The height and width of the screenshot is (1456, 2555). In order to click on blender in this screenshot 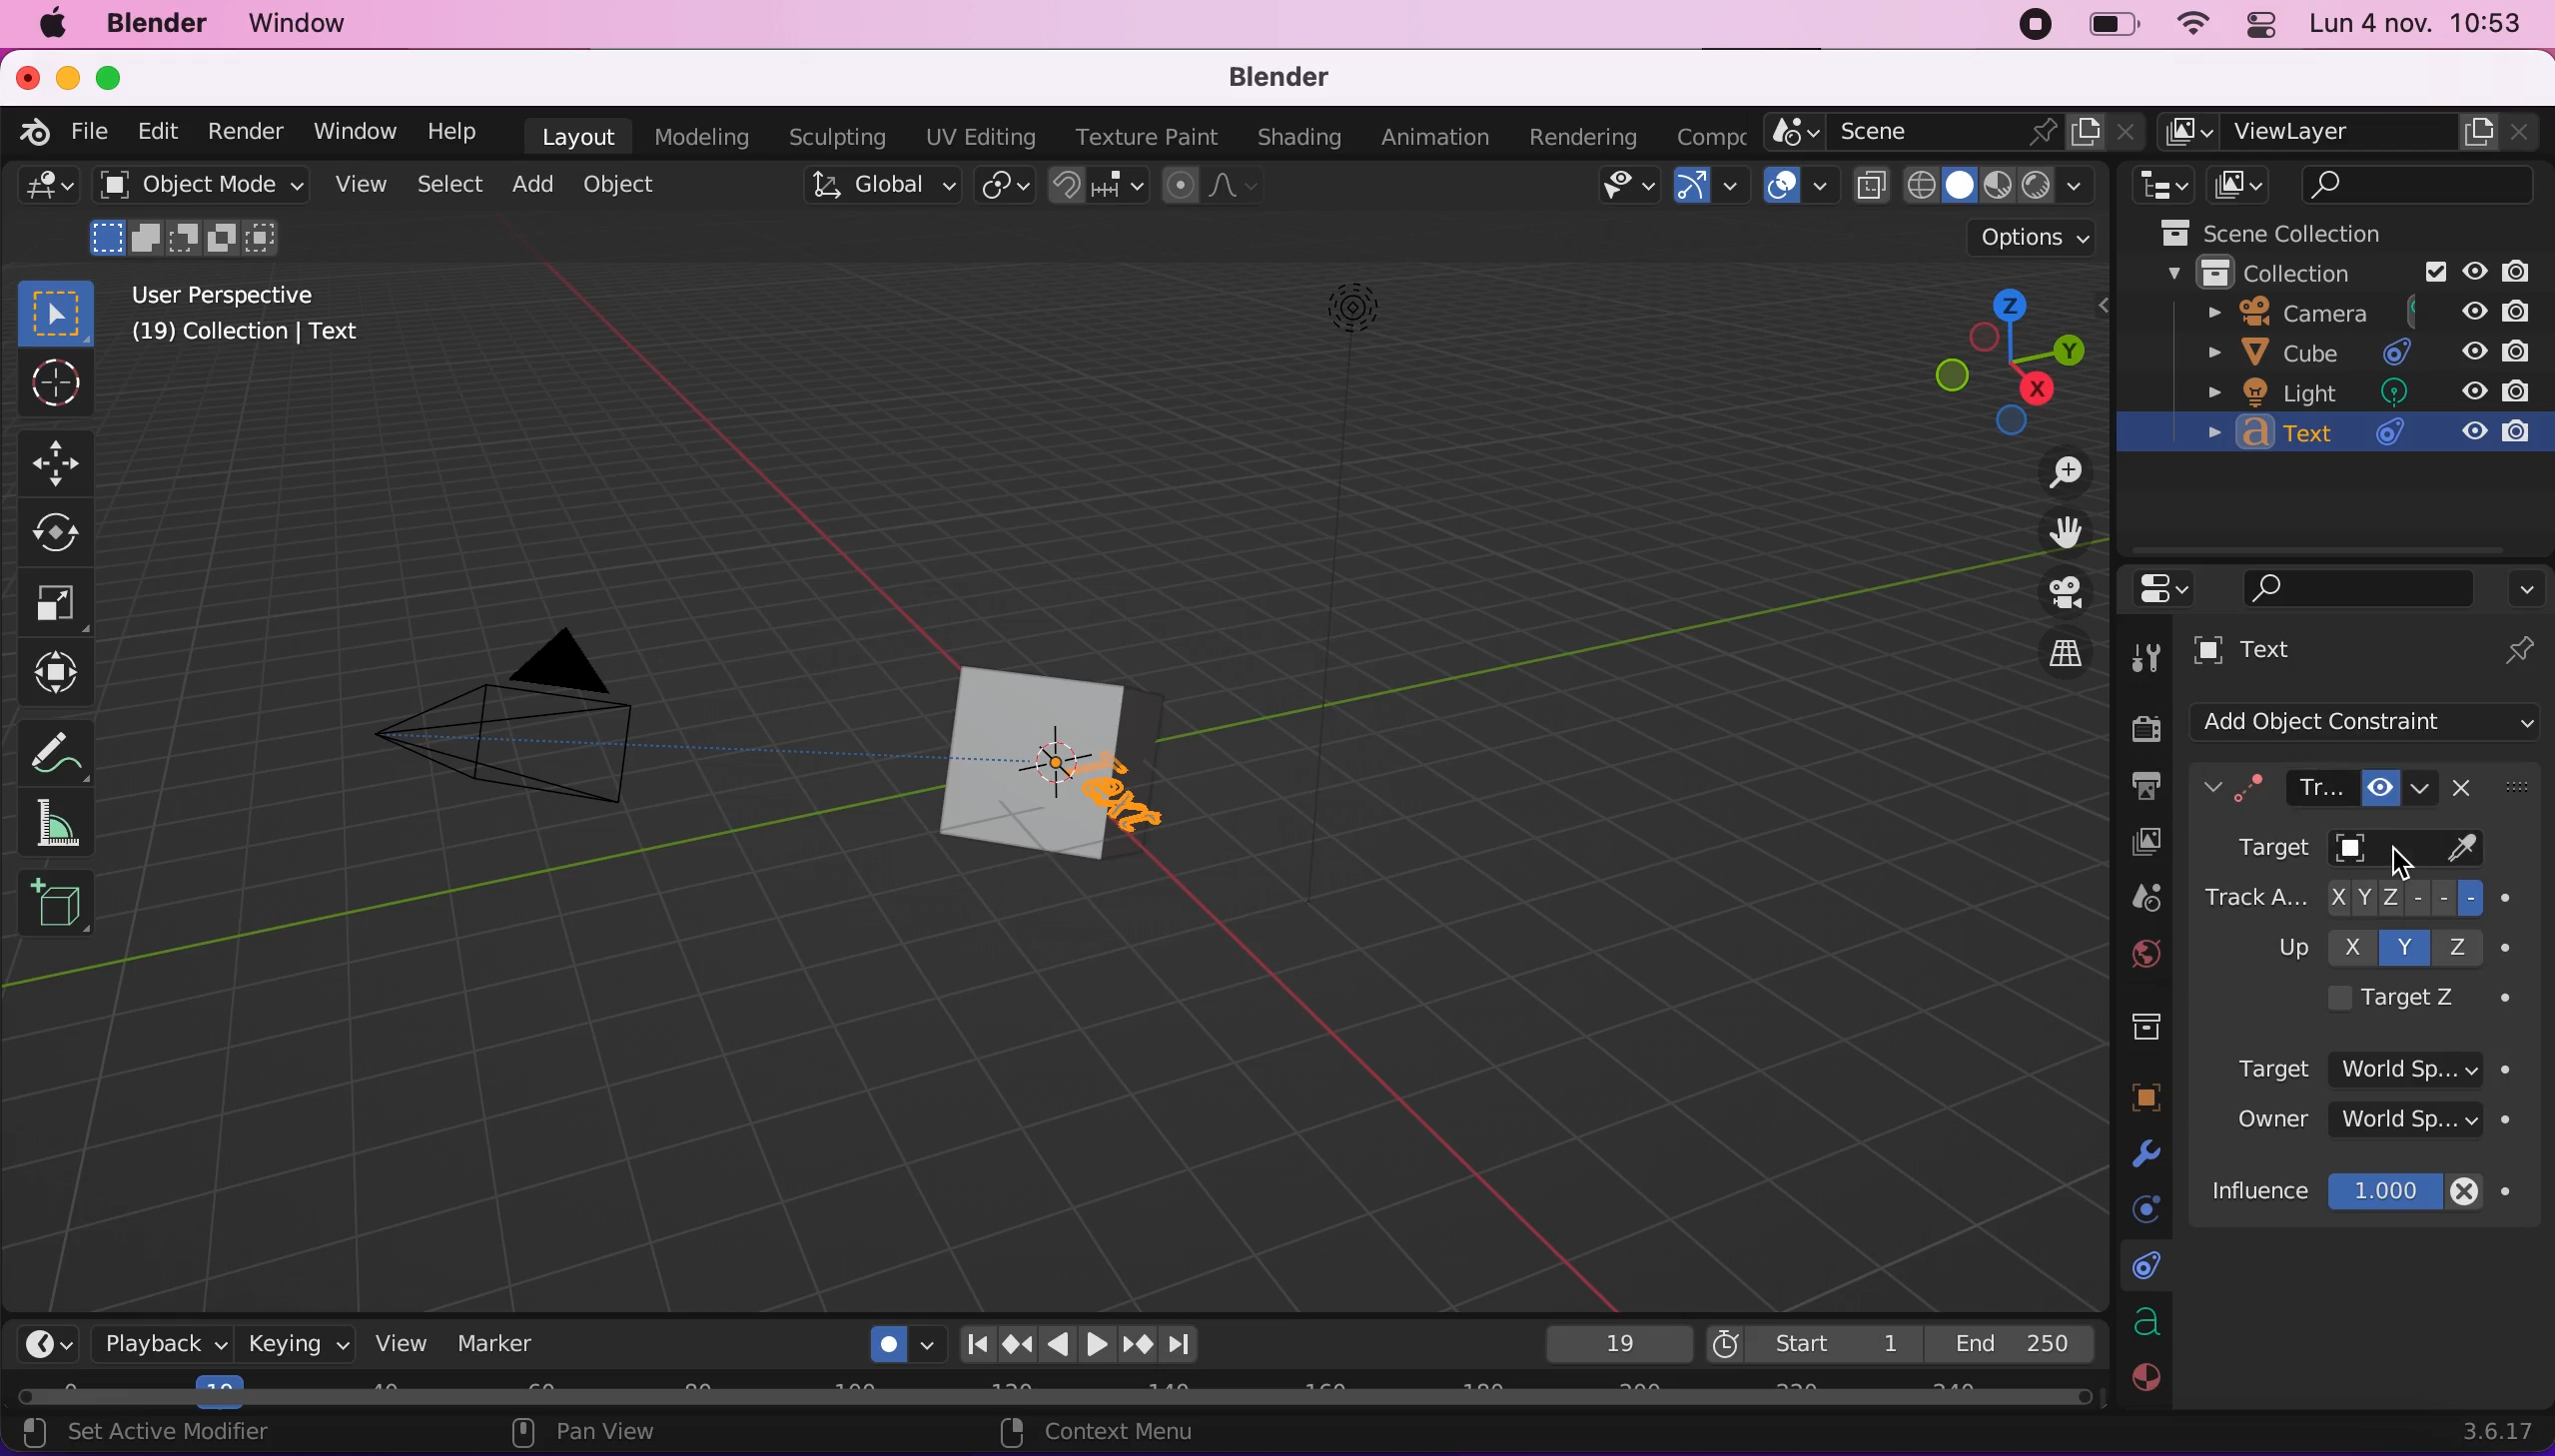, I will do `click(168, 26)`.